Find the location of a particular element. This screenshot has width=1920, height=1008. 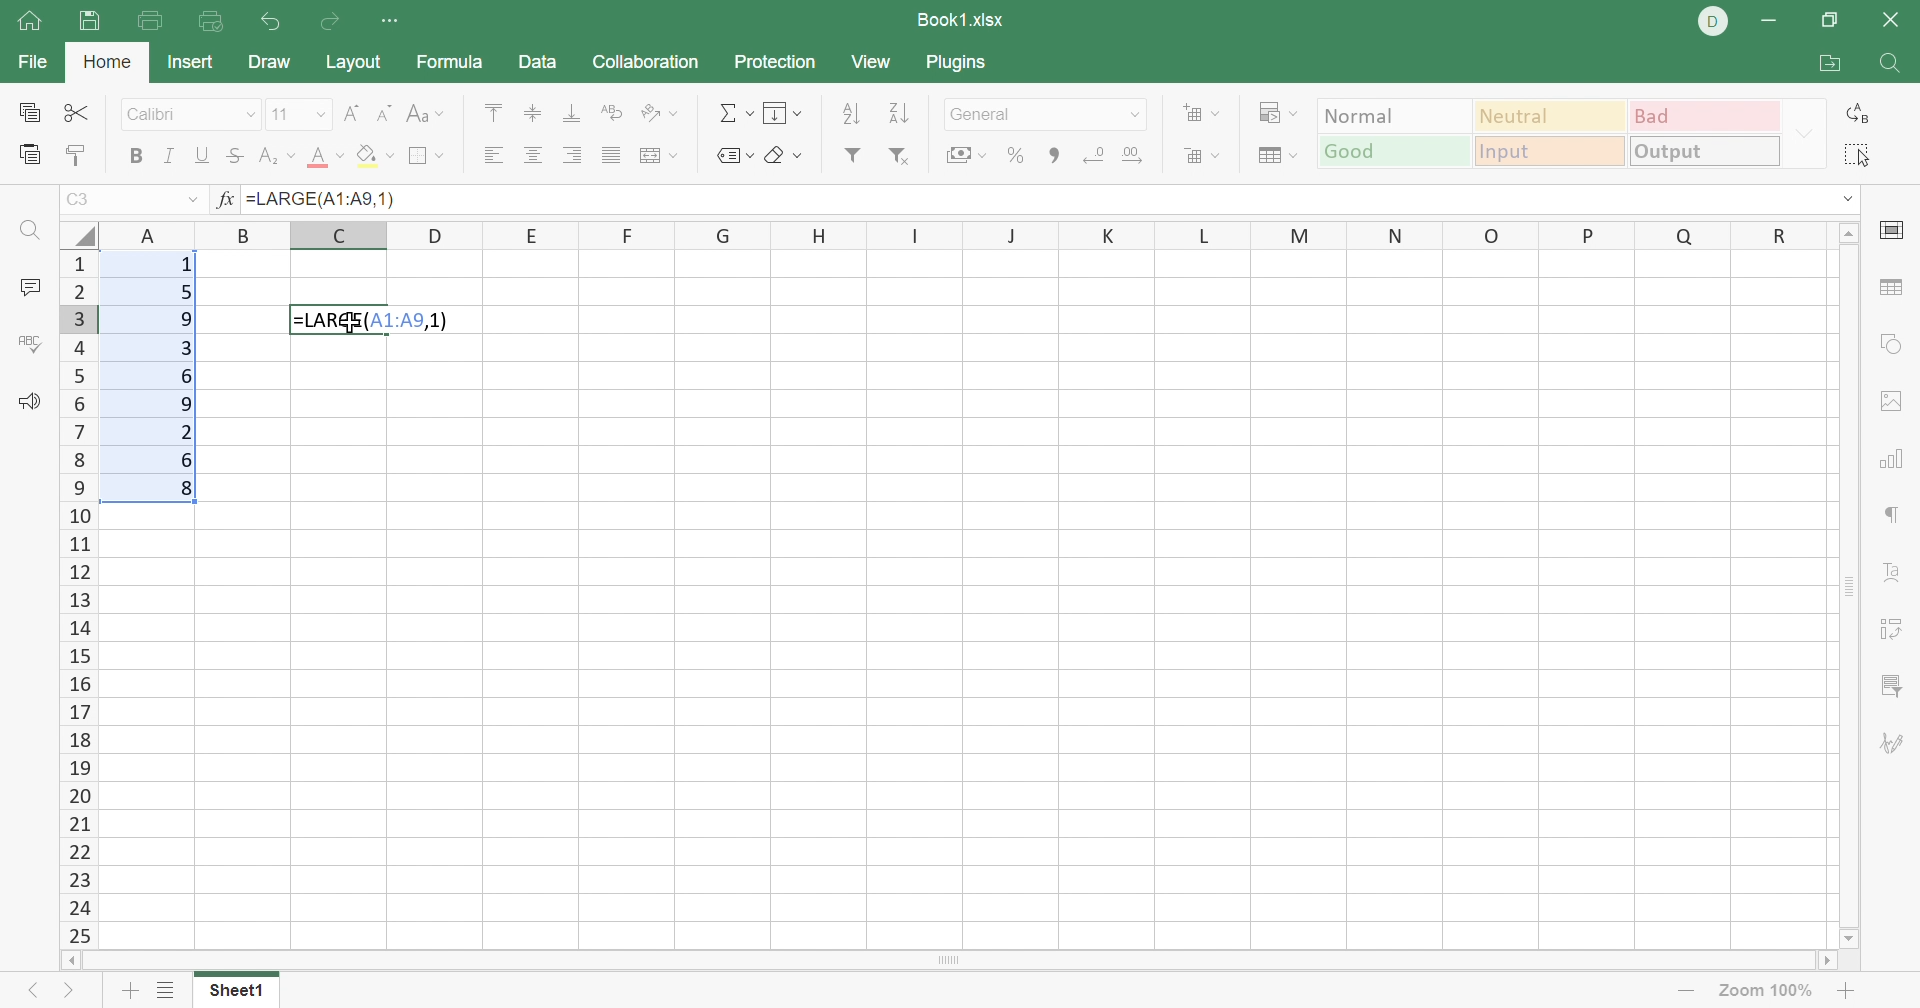

Font size is located at coordinates (326, 161).